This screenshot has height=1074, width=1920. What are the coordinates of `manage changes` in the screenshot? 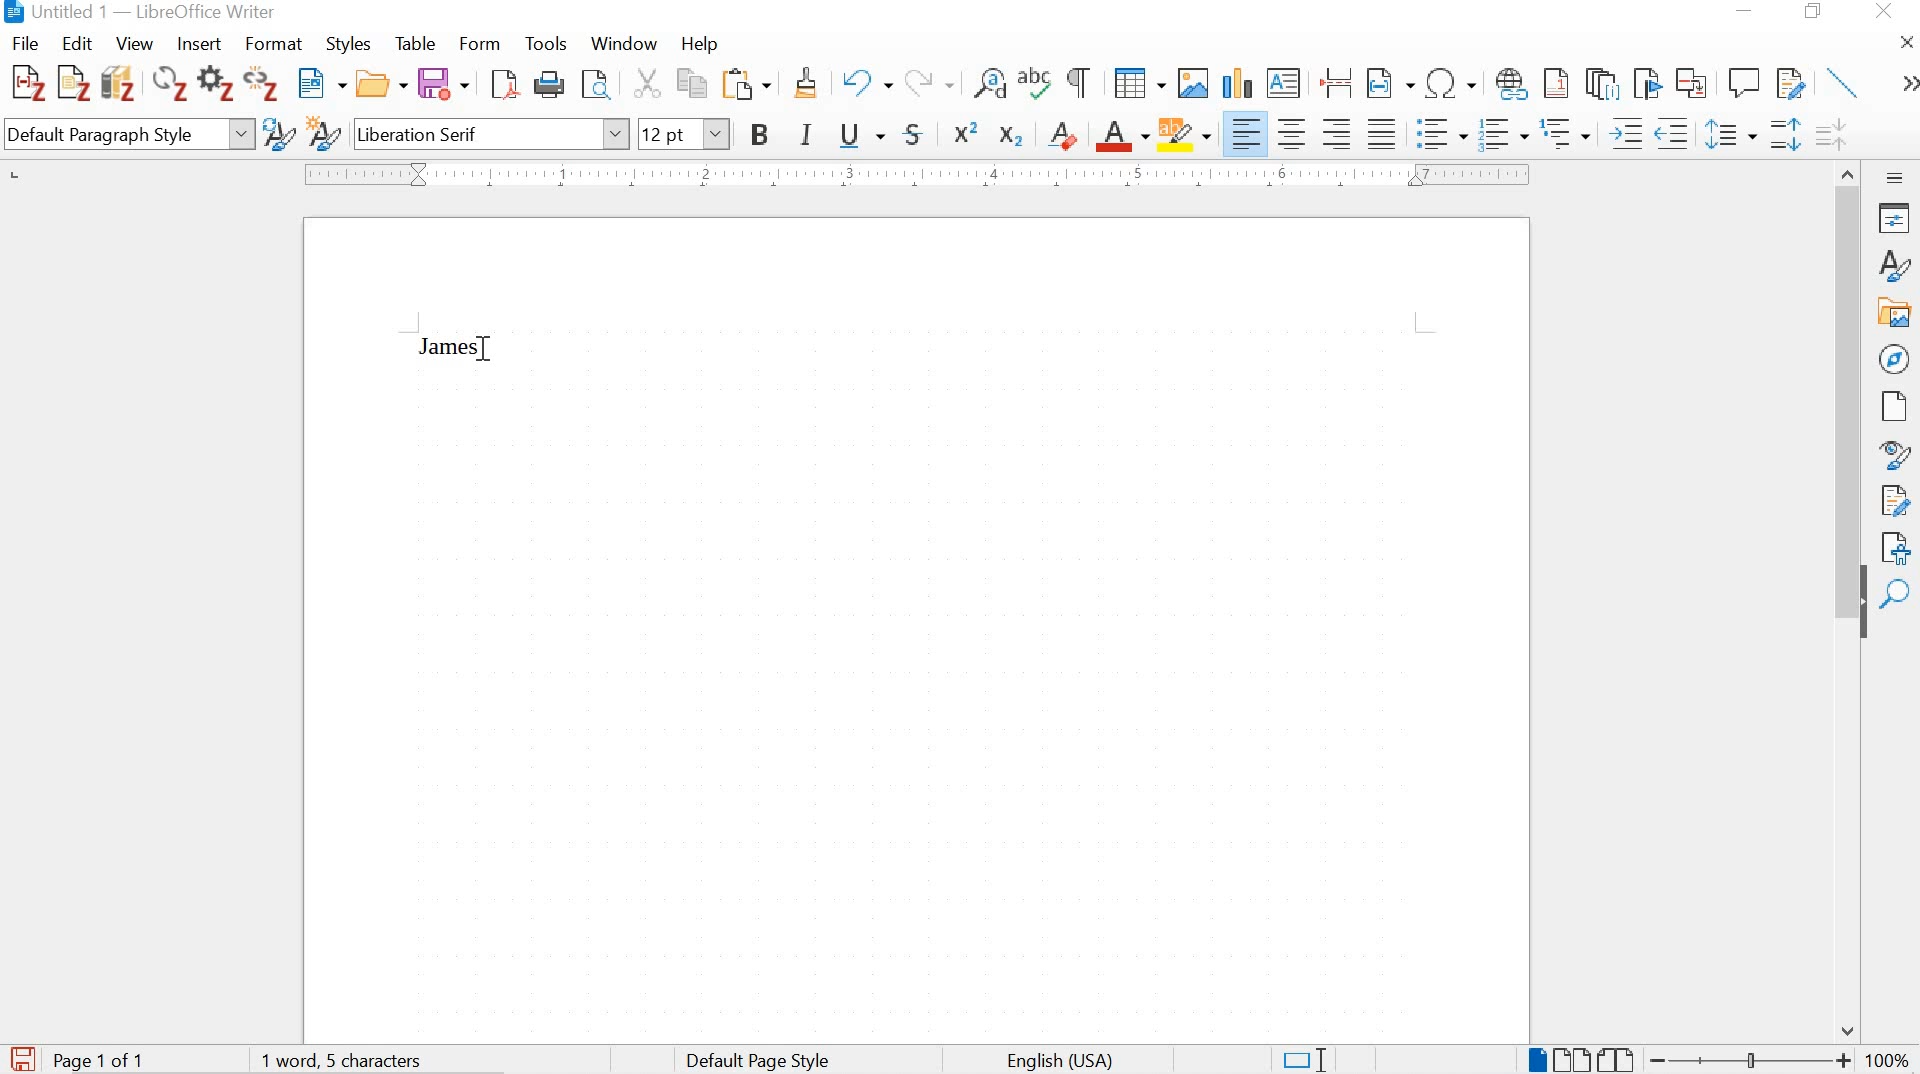 It's located at (1895, 503).